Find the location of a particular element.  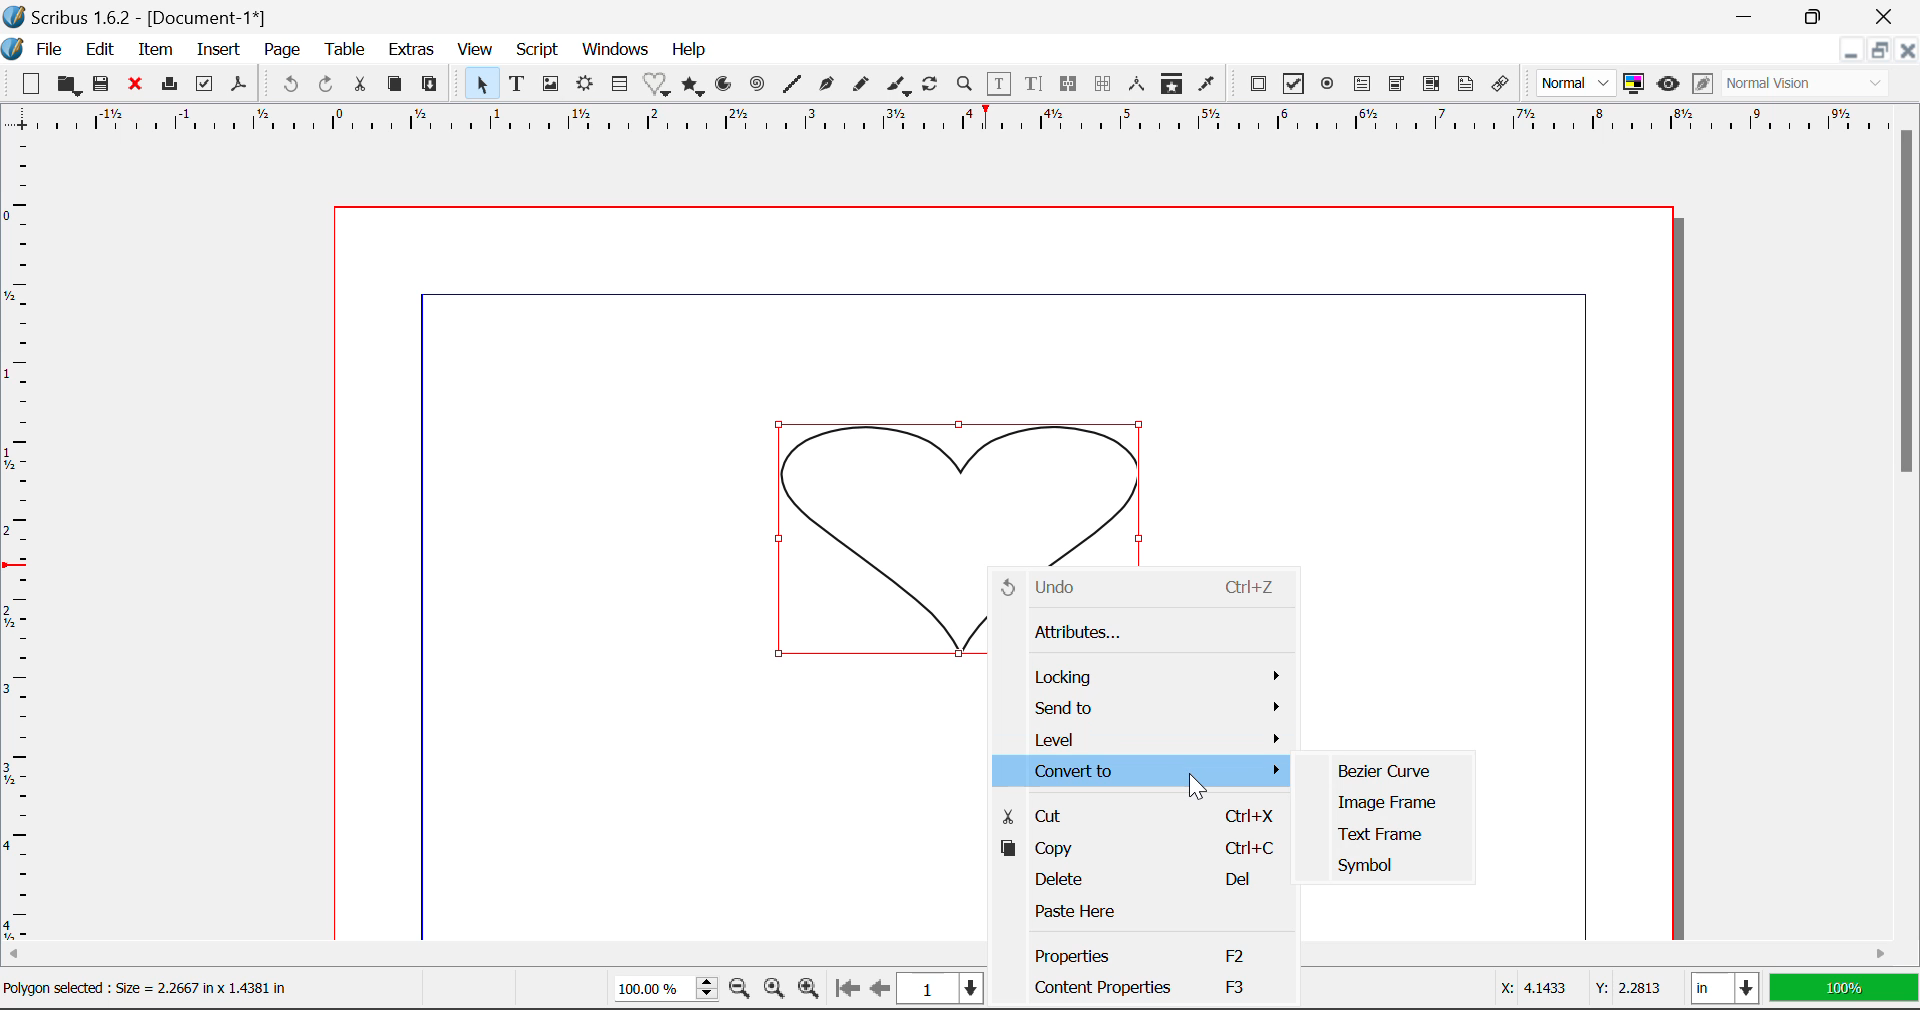

First Page is located at coordinates (847, 989).